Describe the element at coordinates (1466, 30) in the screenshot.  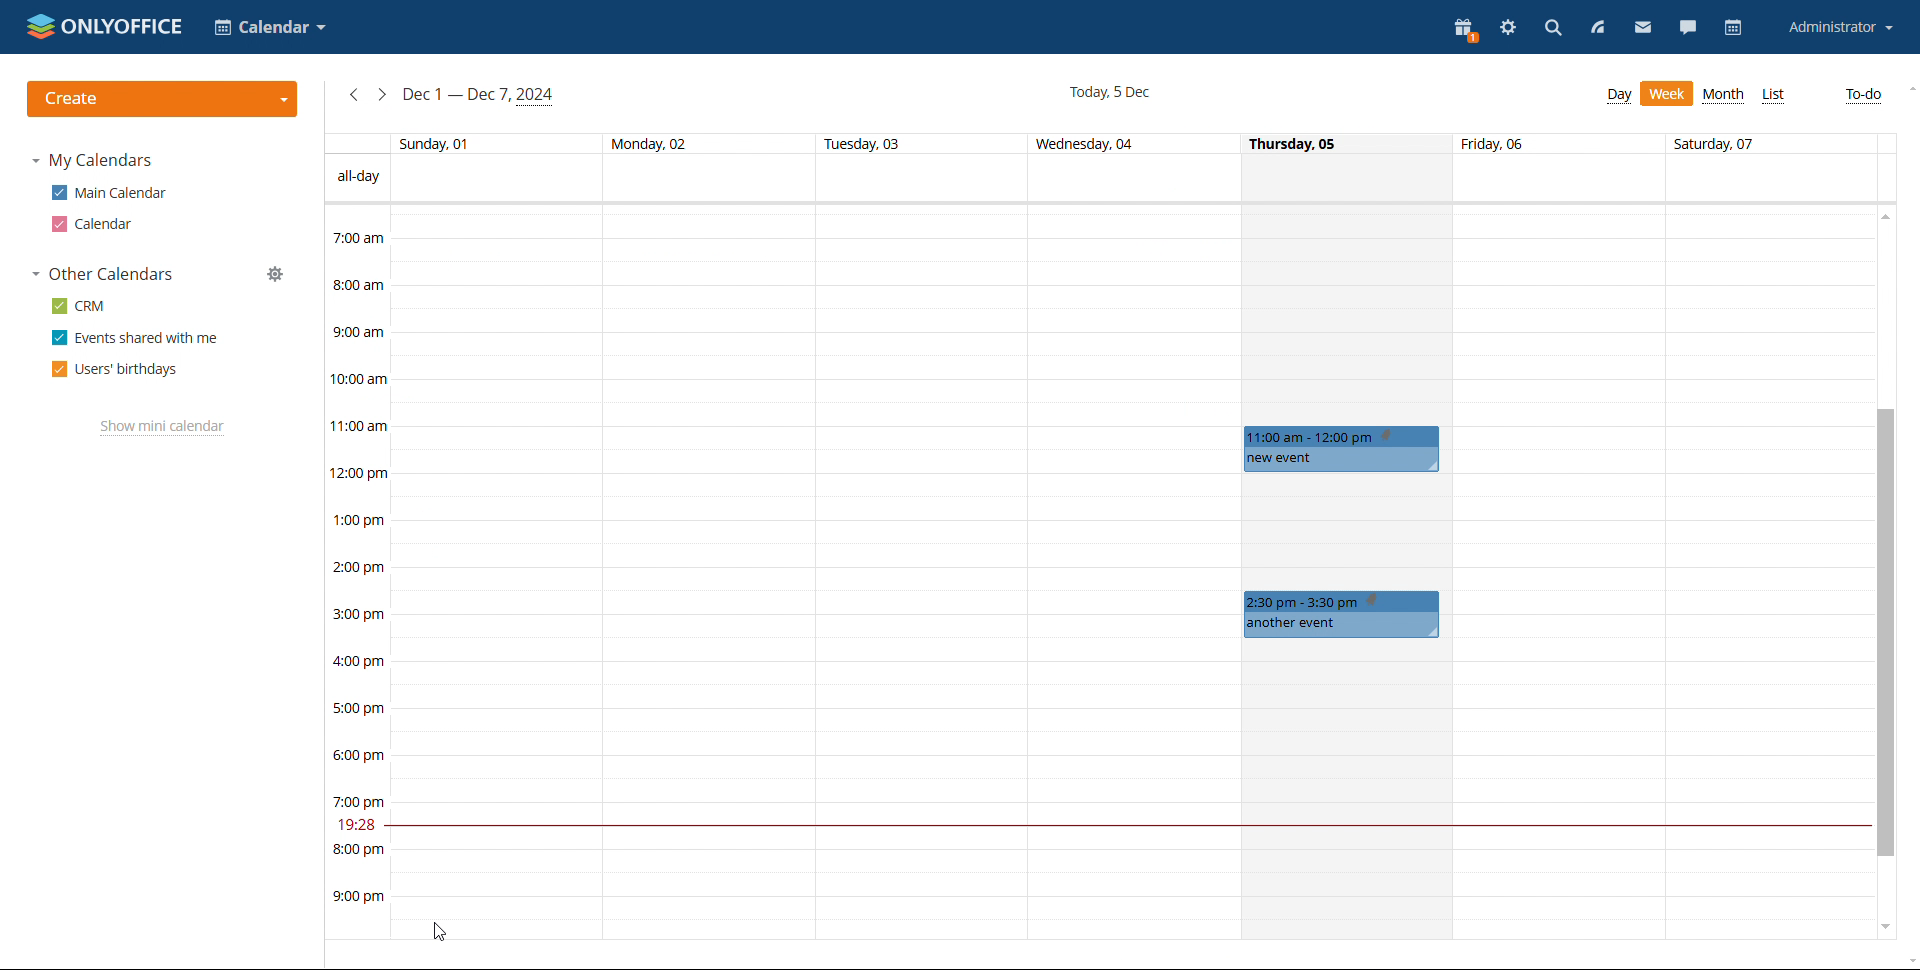
I see `present` at that location.